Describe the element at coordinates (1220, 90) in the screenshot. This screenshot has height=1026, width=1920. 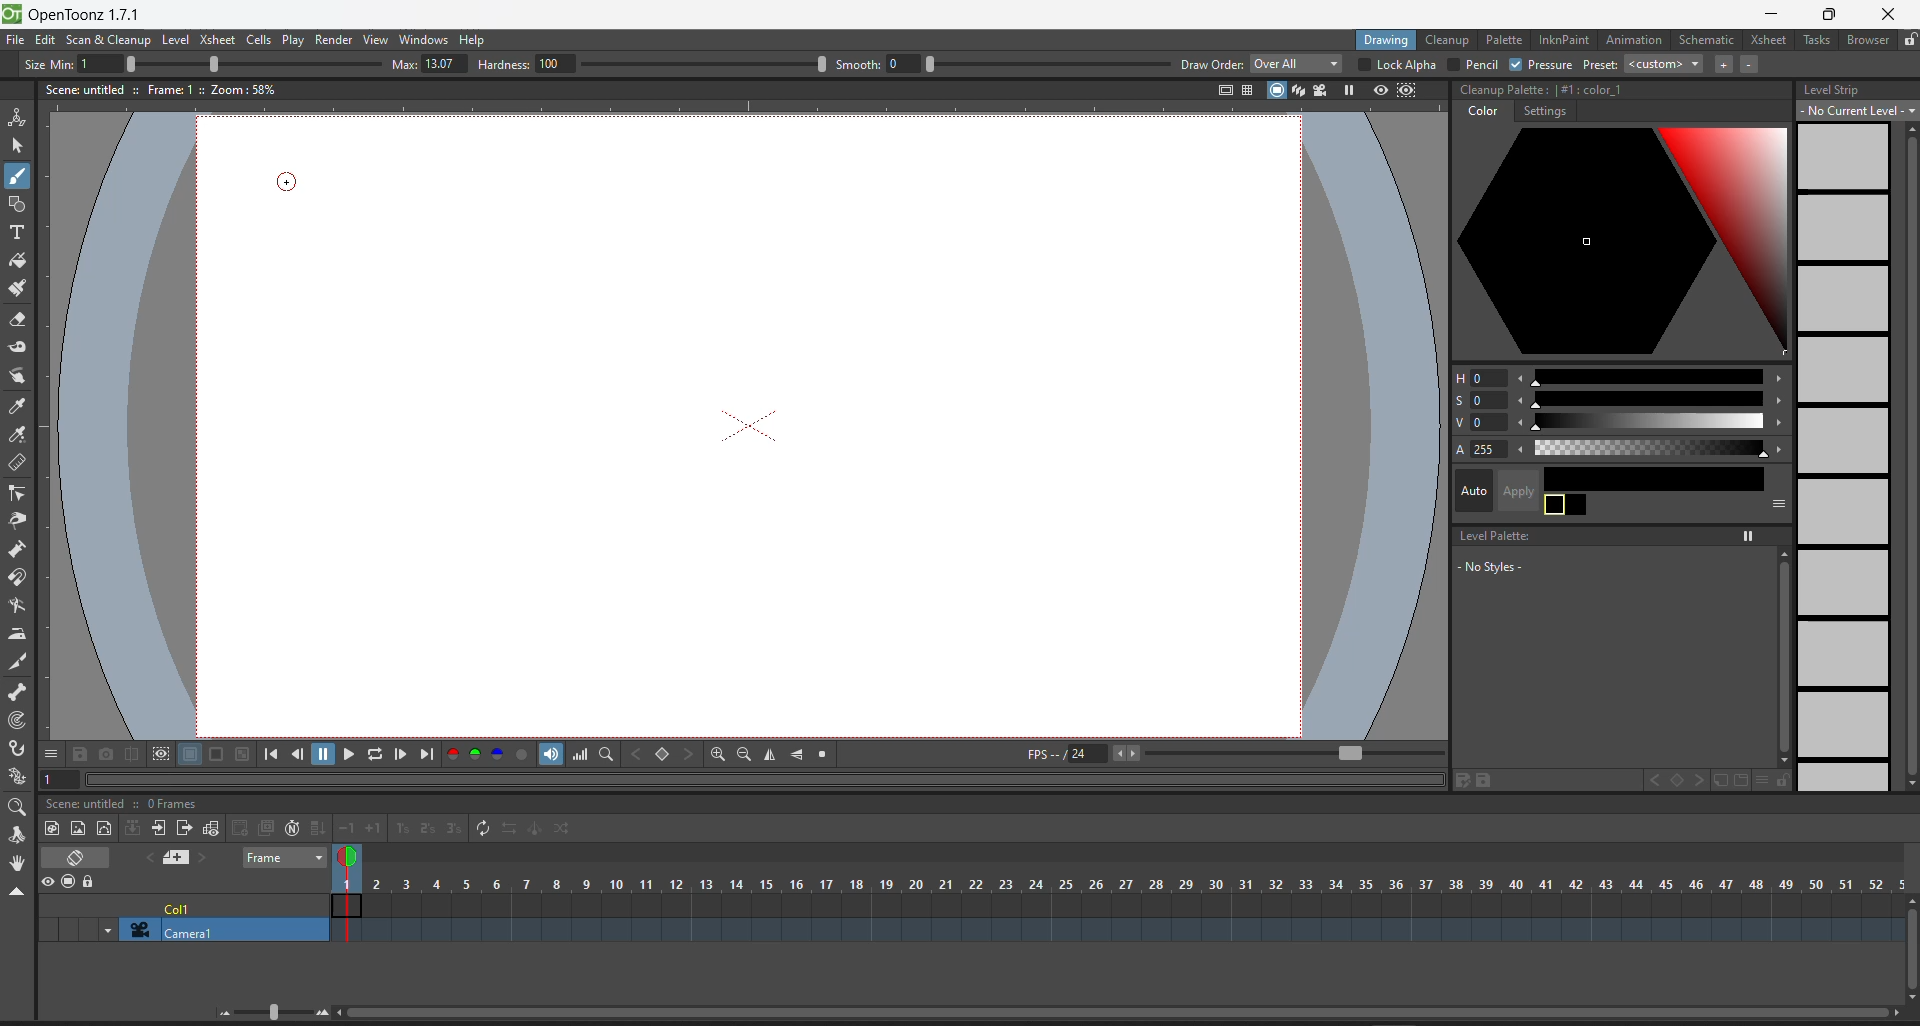
I see `safe area` at that location.